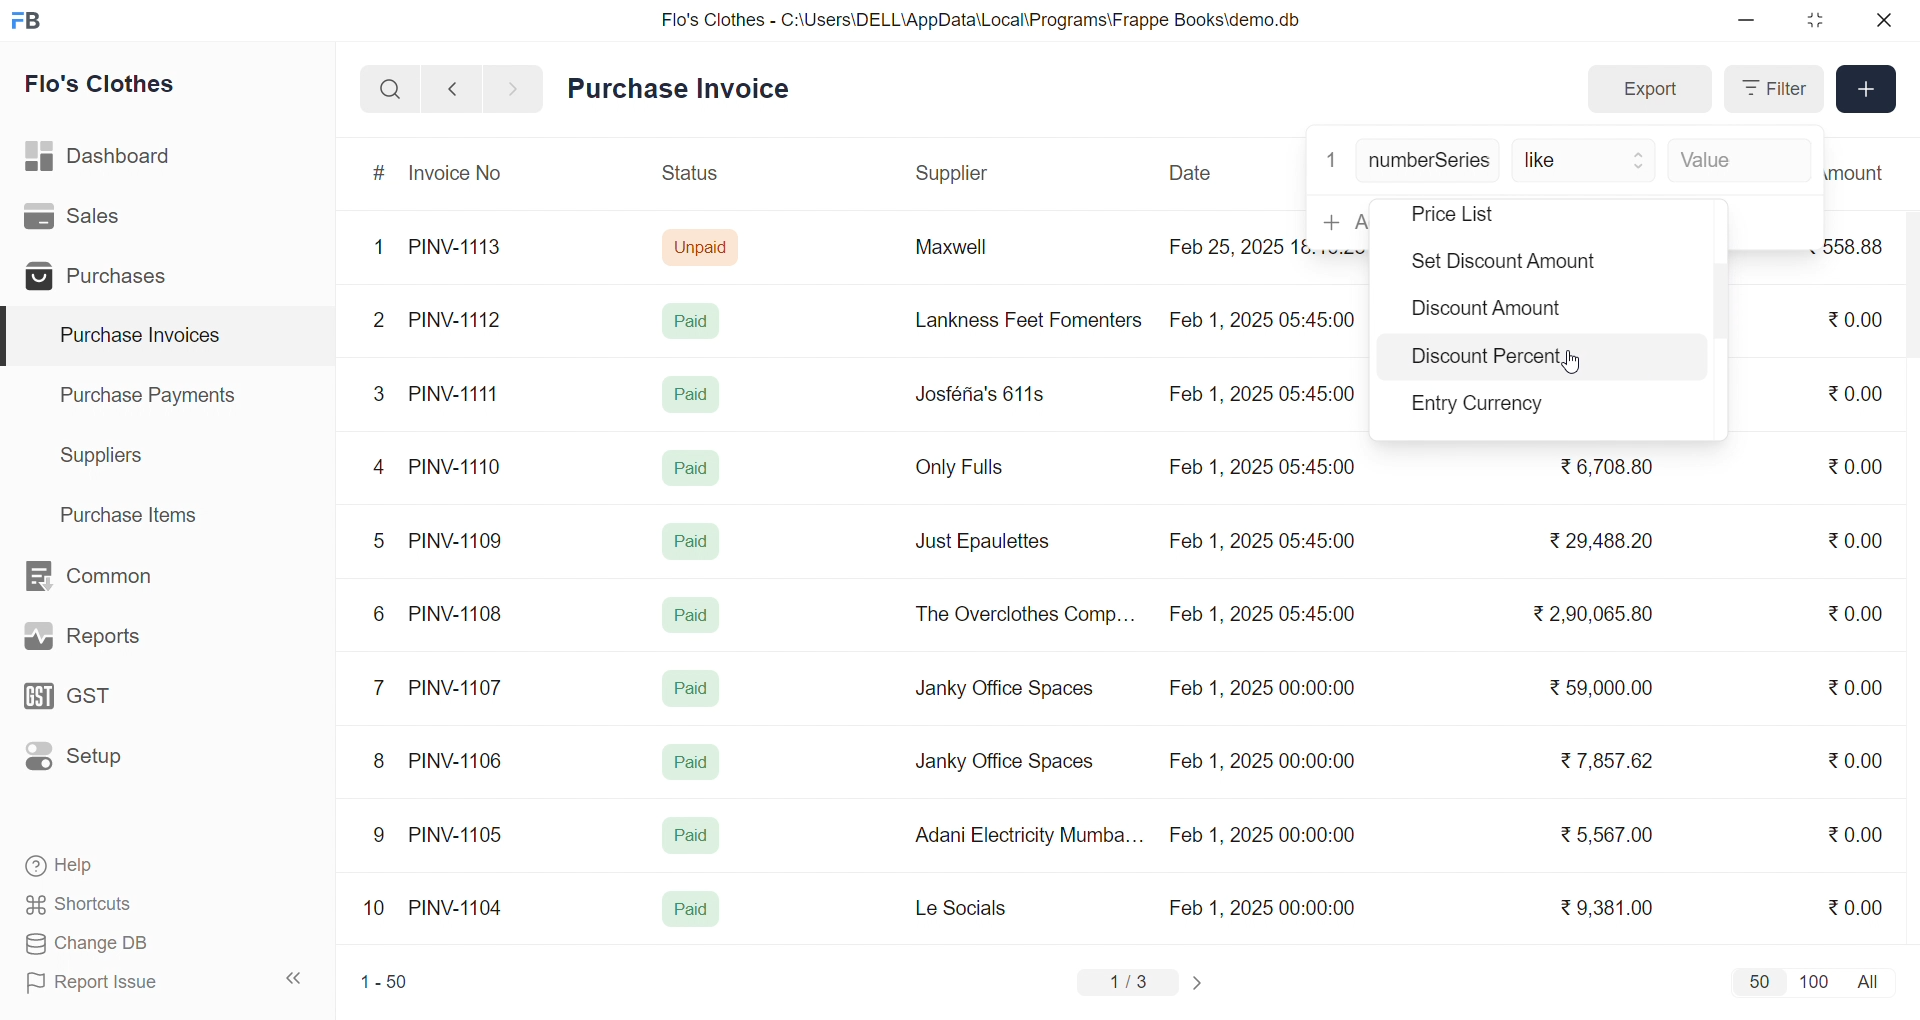  Describe the element at coordinates (110, 577) in the screenshot. I see `Common` at that location.